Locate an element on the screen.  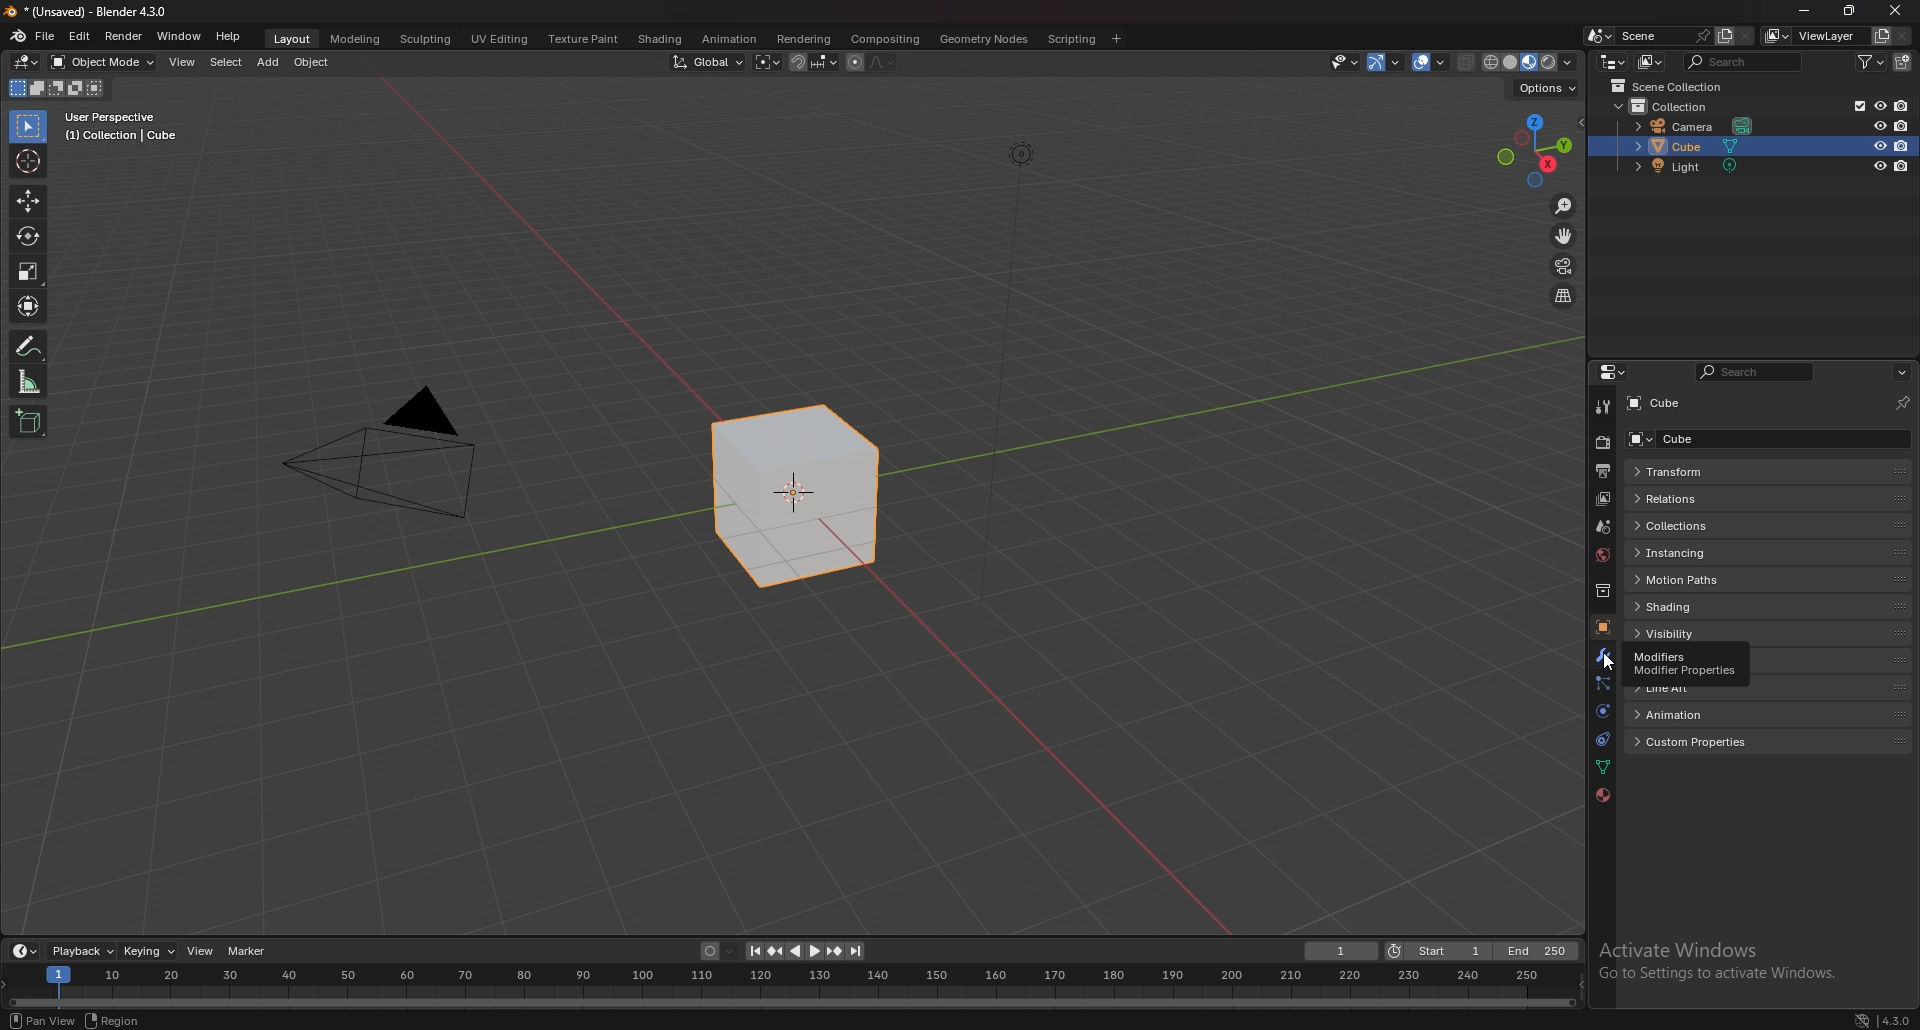
options is located at coordinates (1903, 374).